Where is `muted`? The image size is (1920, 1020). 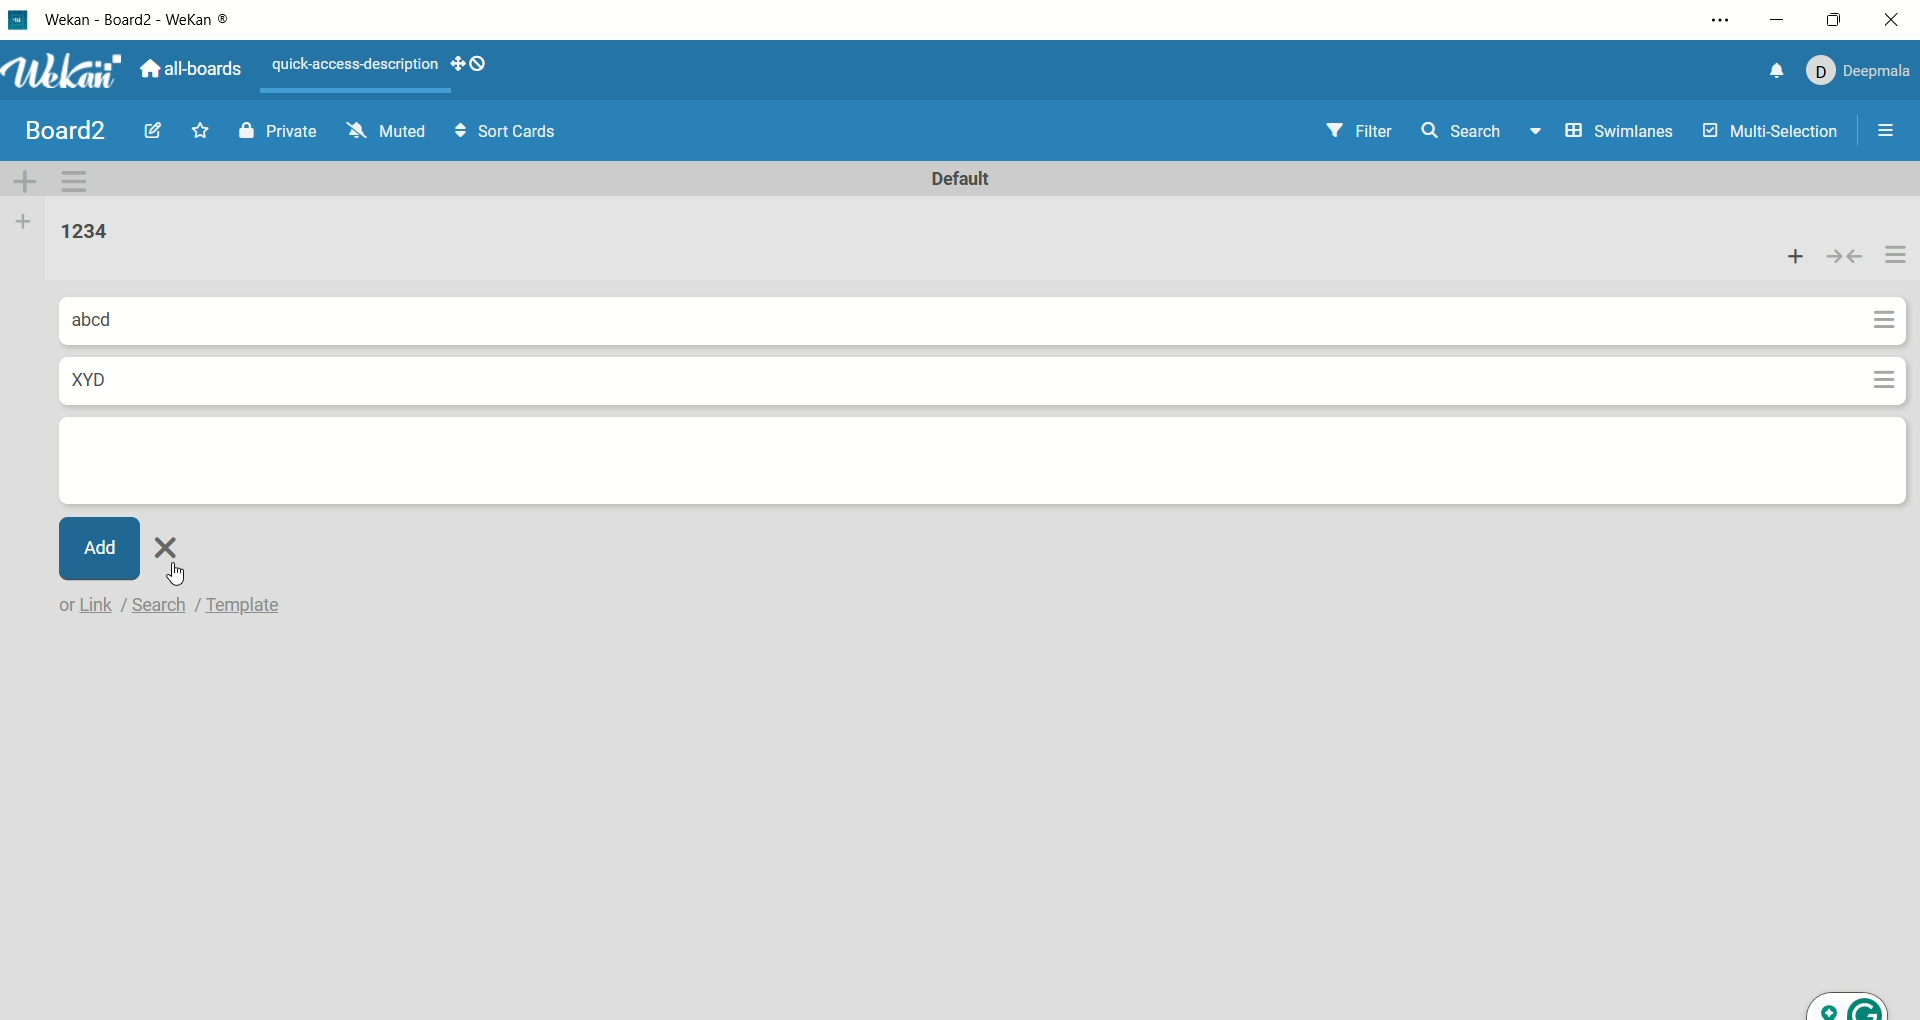 muted is located at coordinates (394, 130).